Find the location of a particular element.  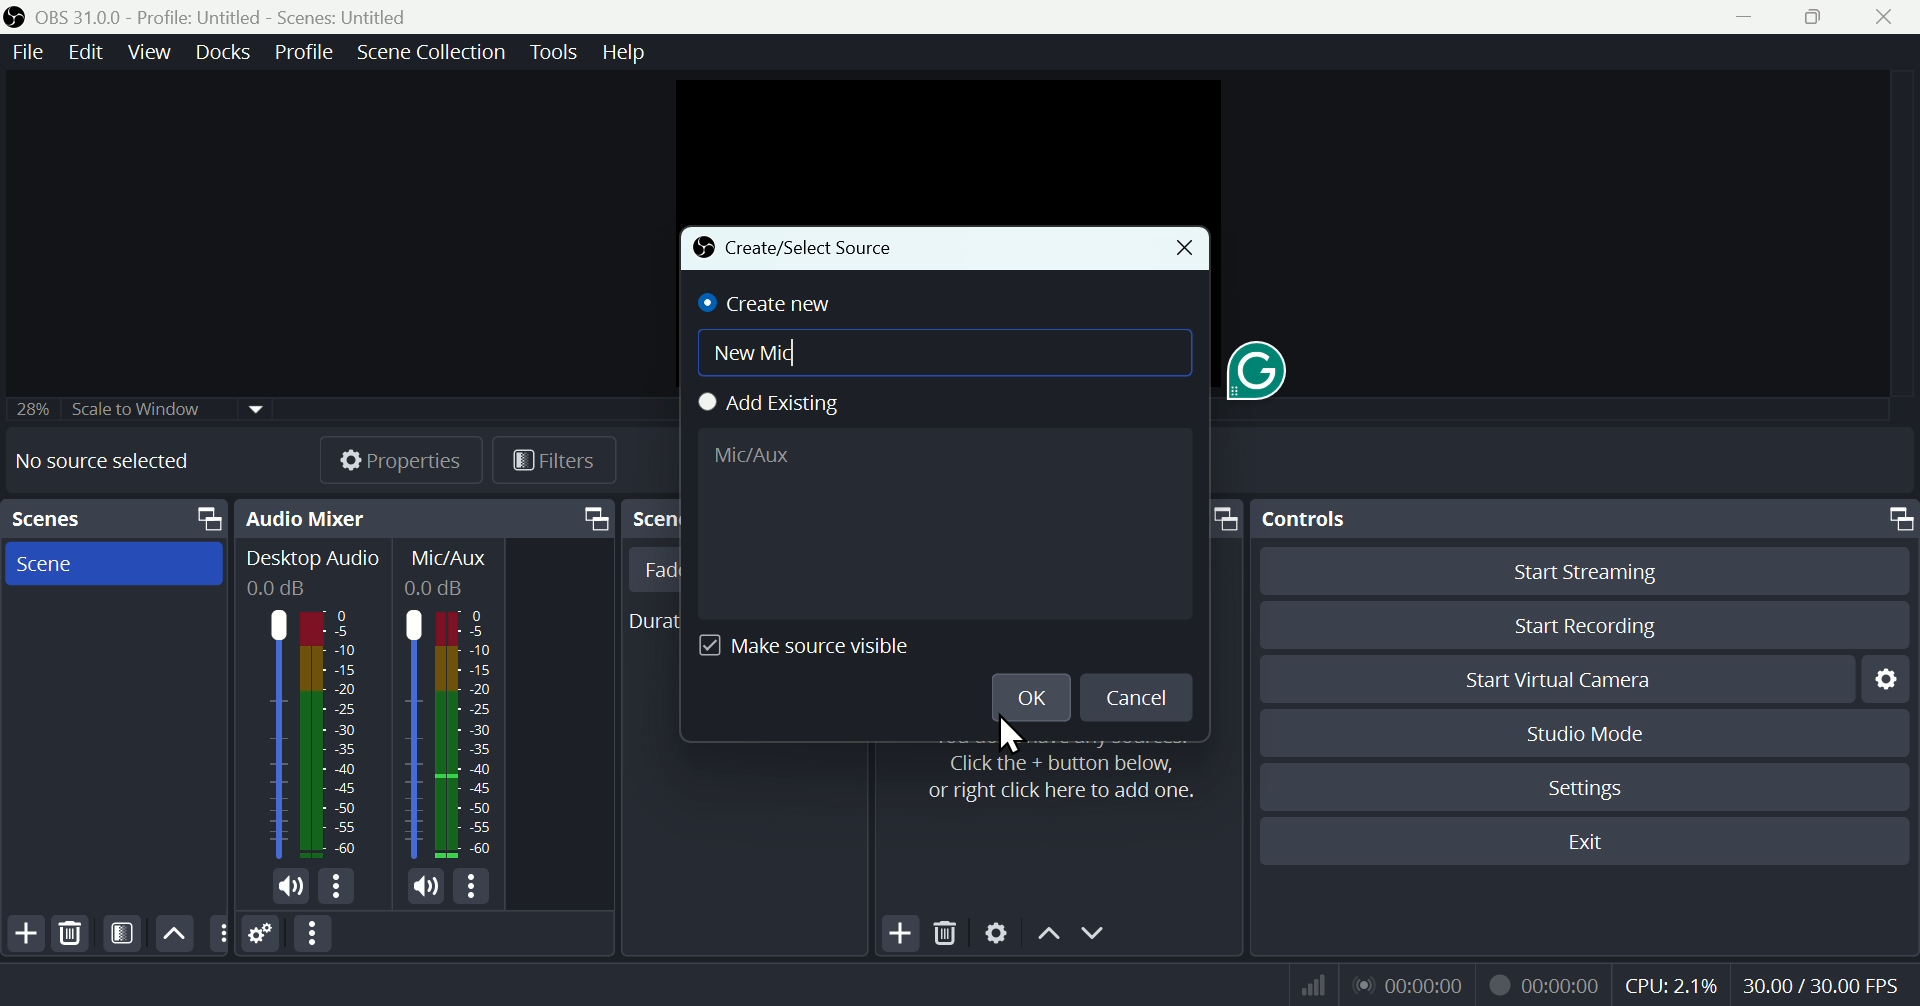

Audio mixer is located at coordinates (421, 519).